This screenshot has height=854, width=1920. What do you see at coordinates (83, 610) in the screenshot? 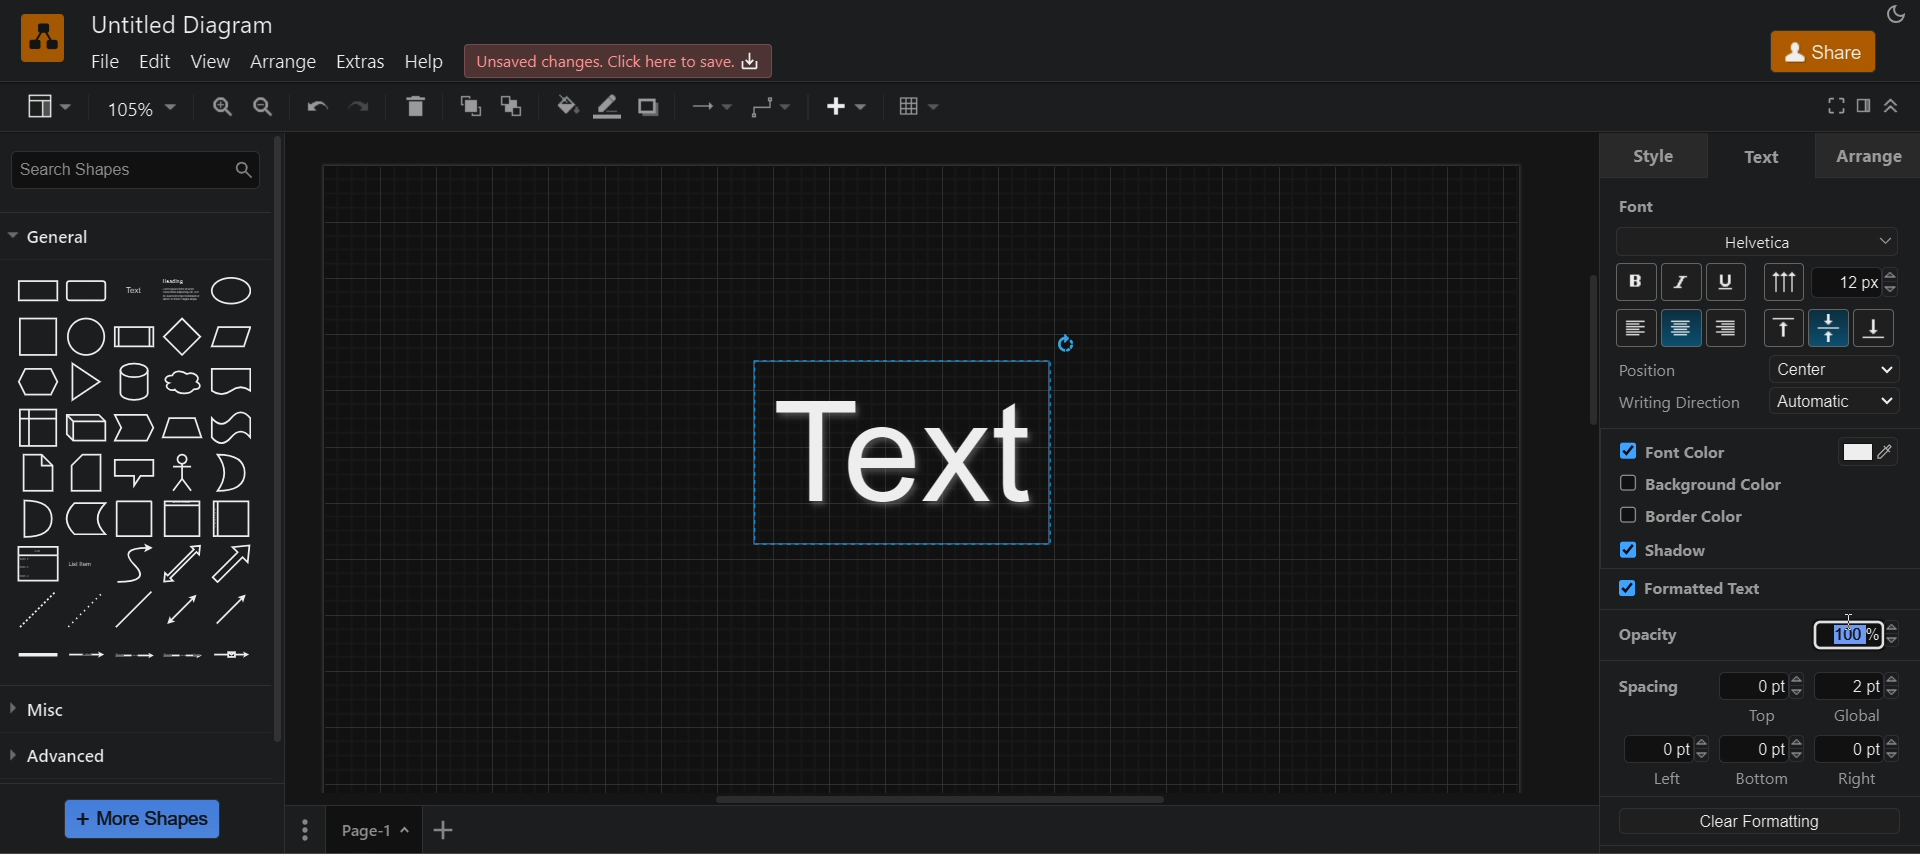
I see `dotted line` at bounding box center [83, 610].